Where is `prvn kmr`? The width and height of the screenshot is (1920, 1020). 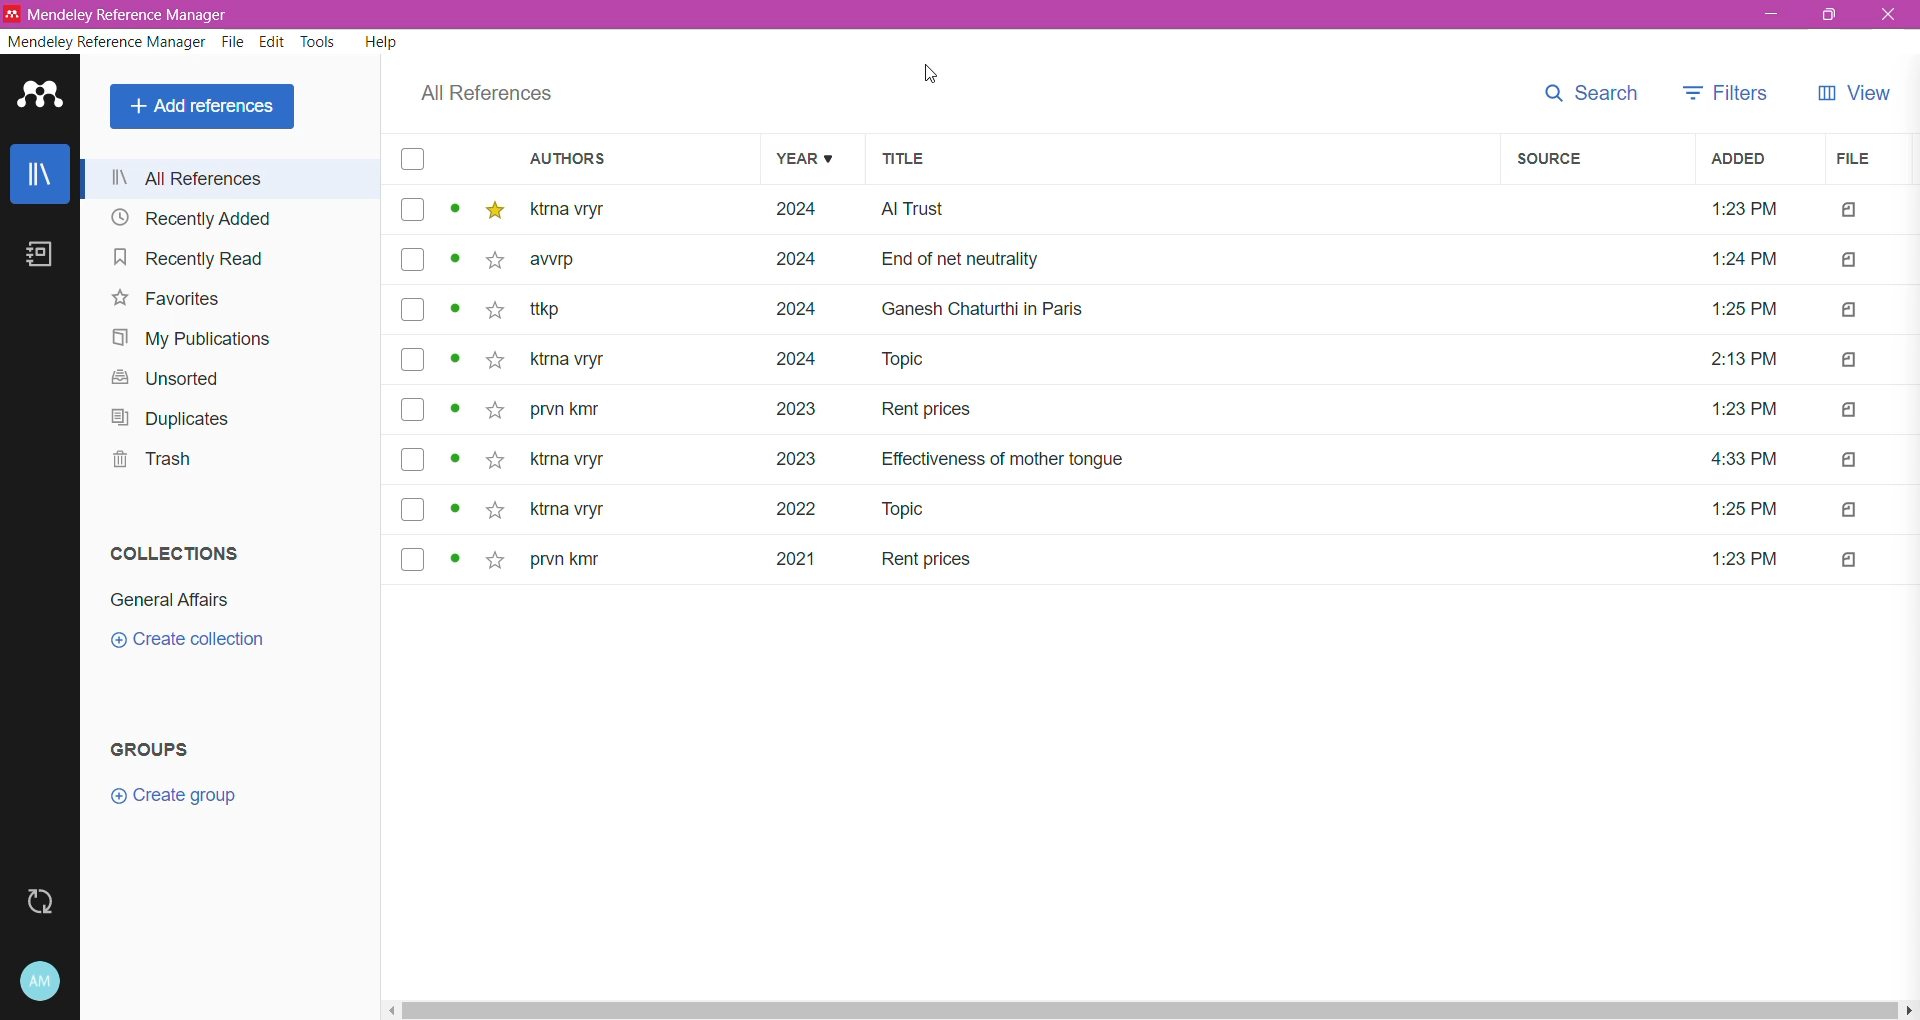
prvn kmr is located at coordinates (566, 560).